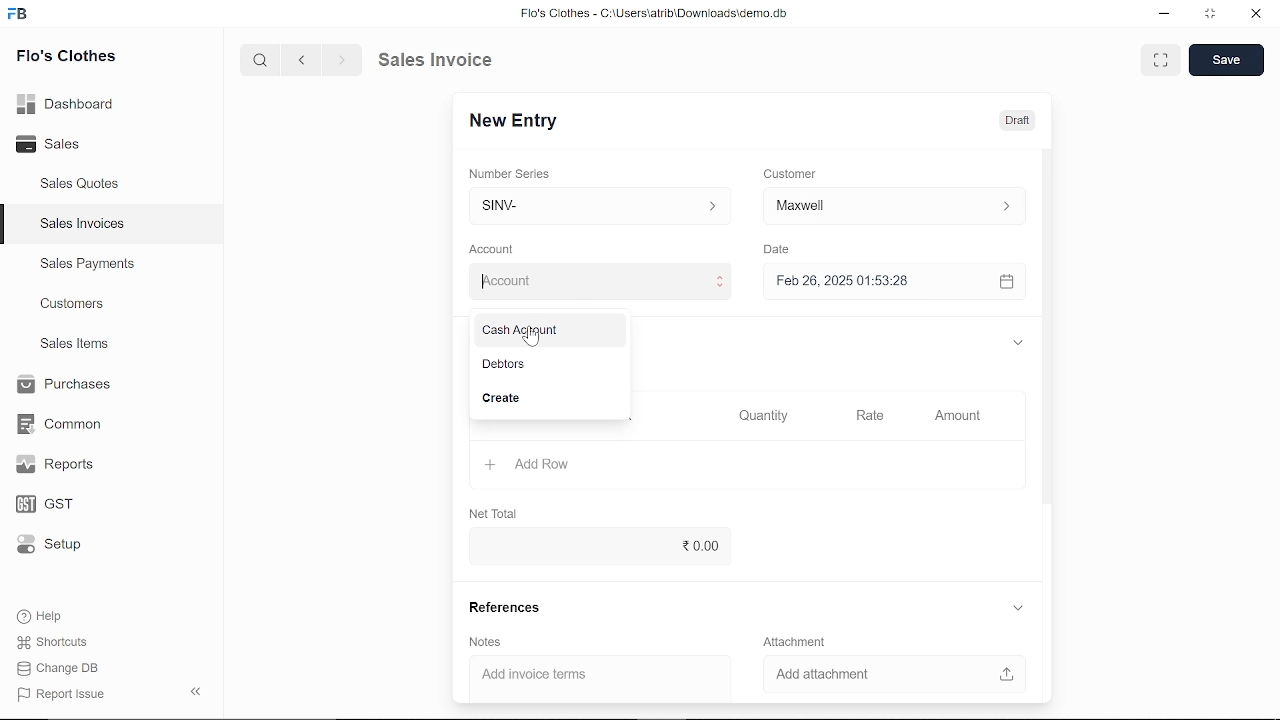 The image size is (1280, 720). I want to click on Reports., so click(63, 464).